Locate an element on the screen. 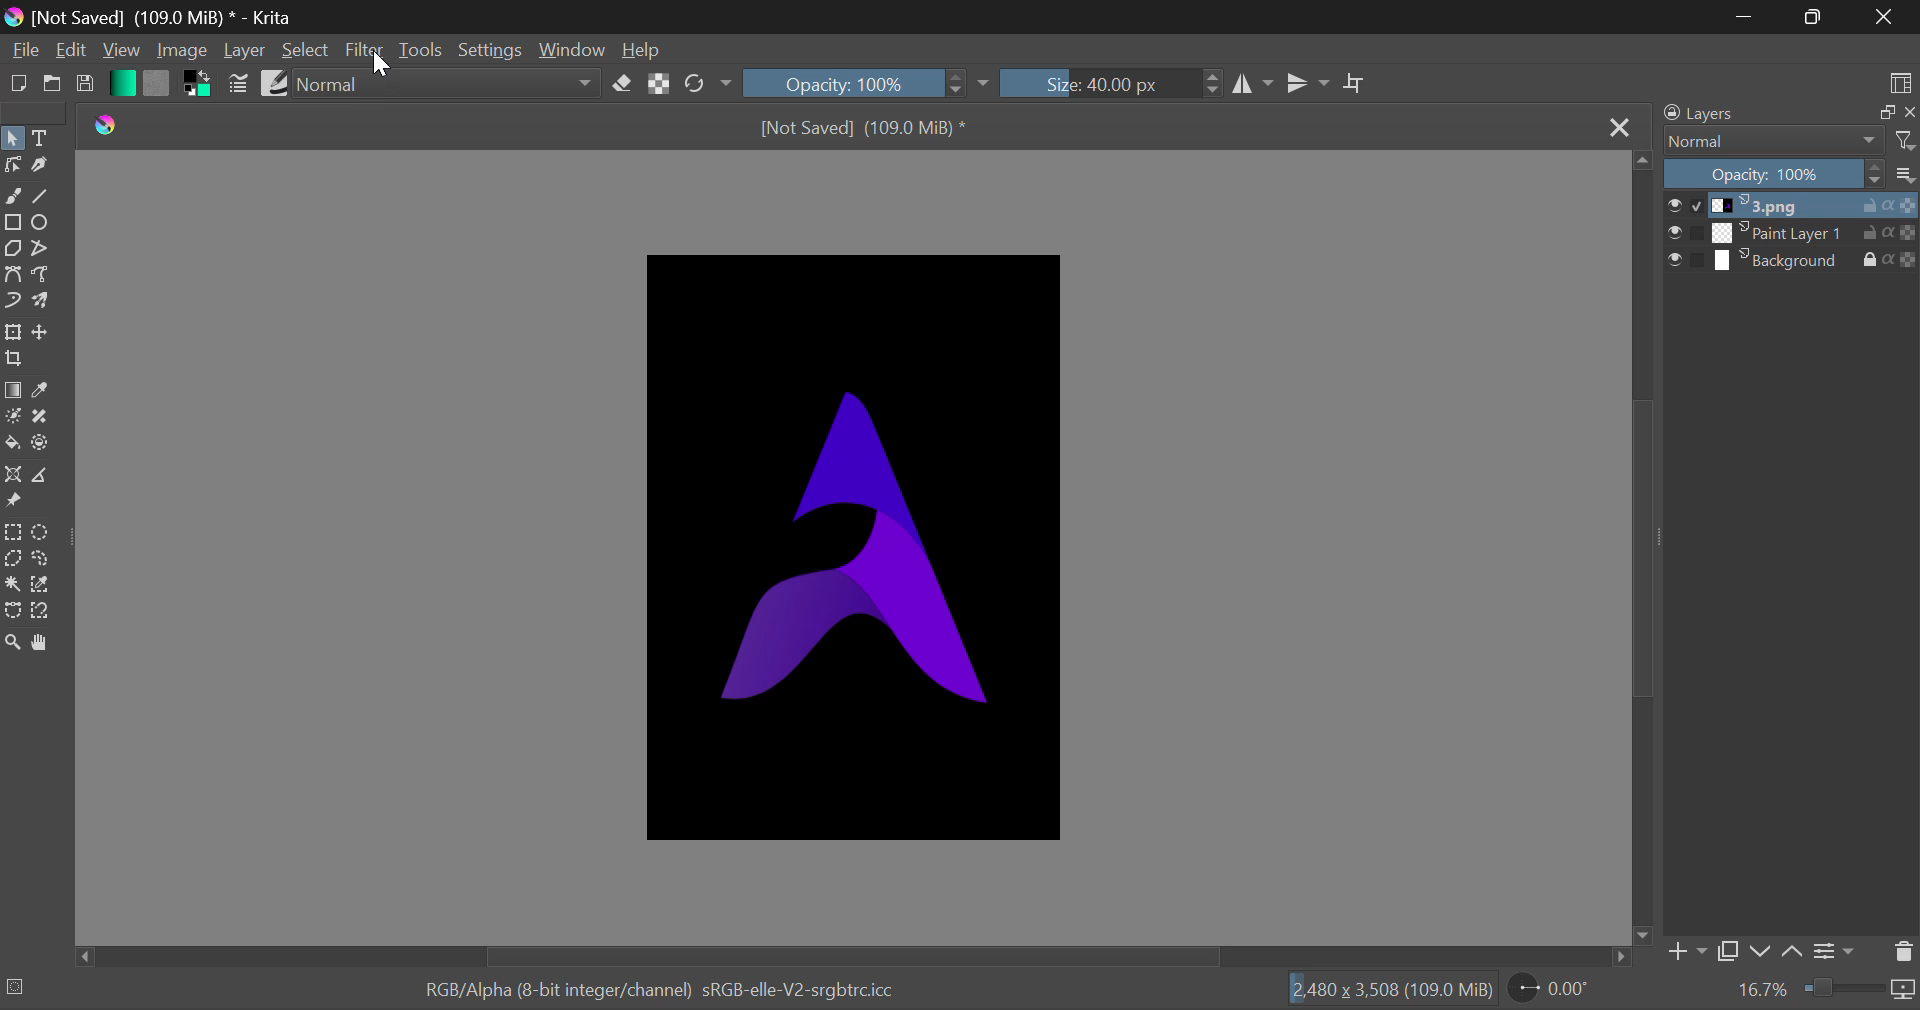 The image size is (1920, 1010). Close is located at coordinates (1884, 18).